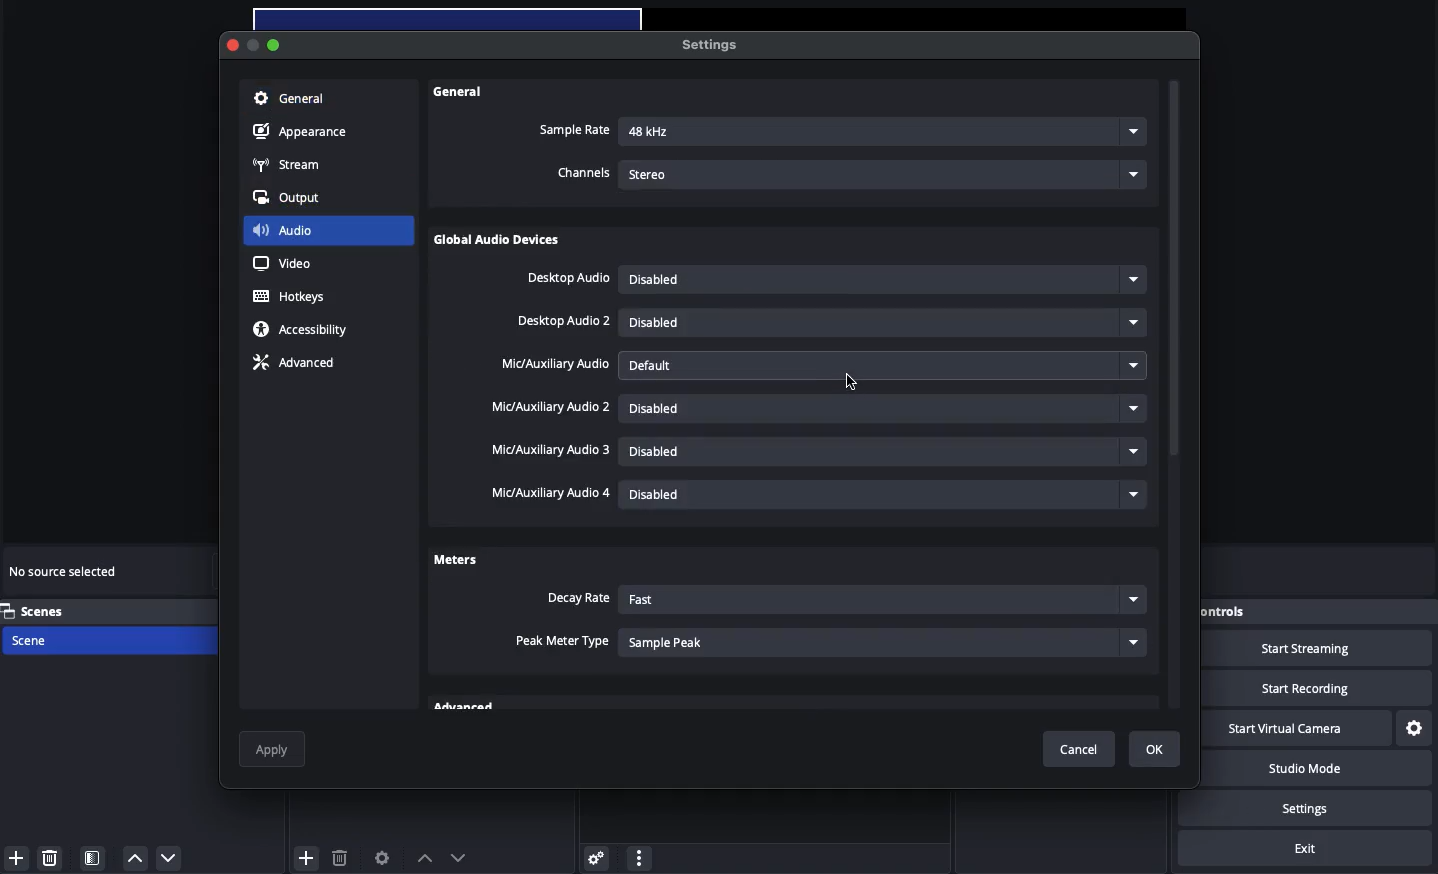 This screenshot has height=874, width=1438. What do you see at coordinates (1318, 771) in the screenshot?
I see `Studio mode` at bounding box center [1318, 771].